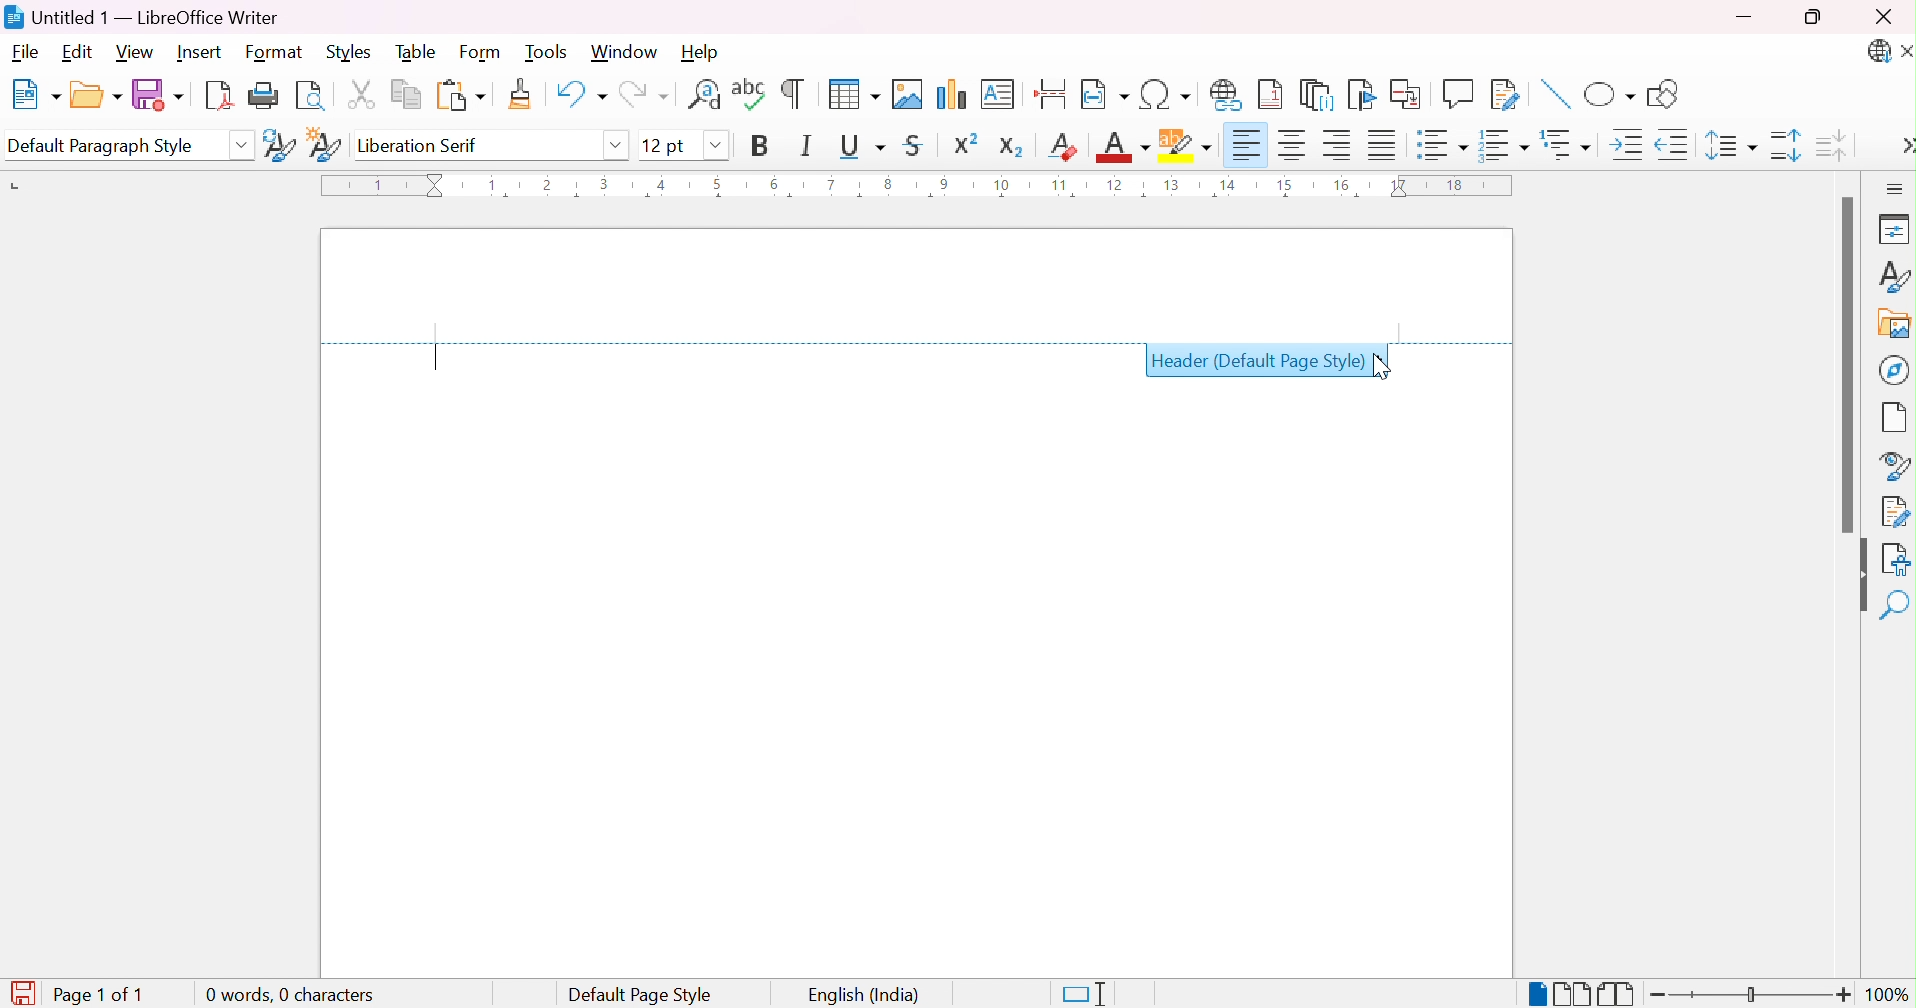 The width and height of the screenshot is (1916, 1008). Describe the element at coordinates (1055, 92) in the screenshot. I see `Insert page break` at that location.